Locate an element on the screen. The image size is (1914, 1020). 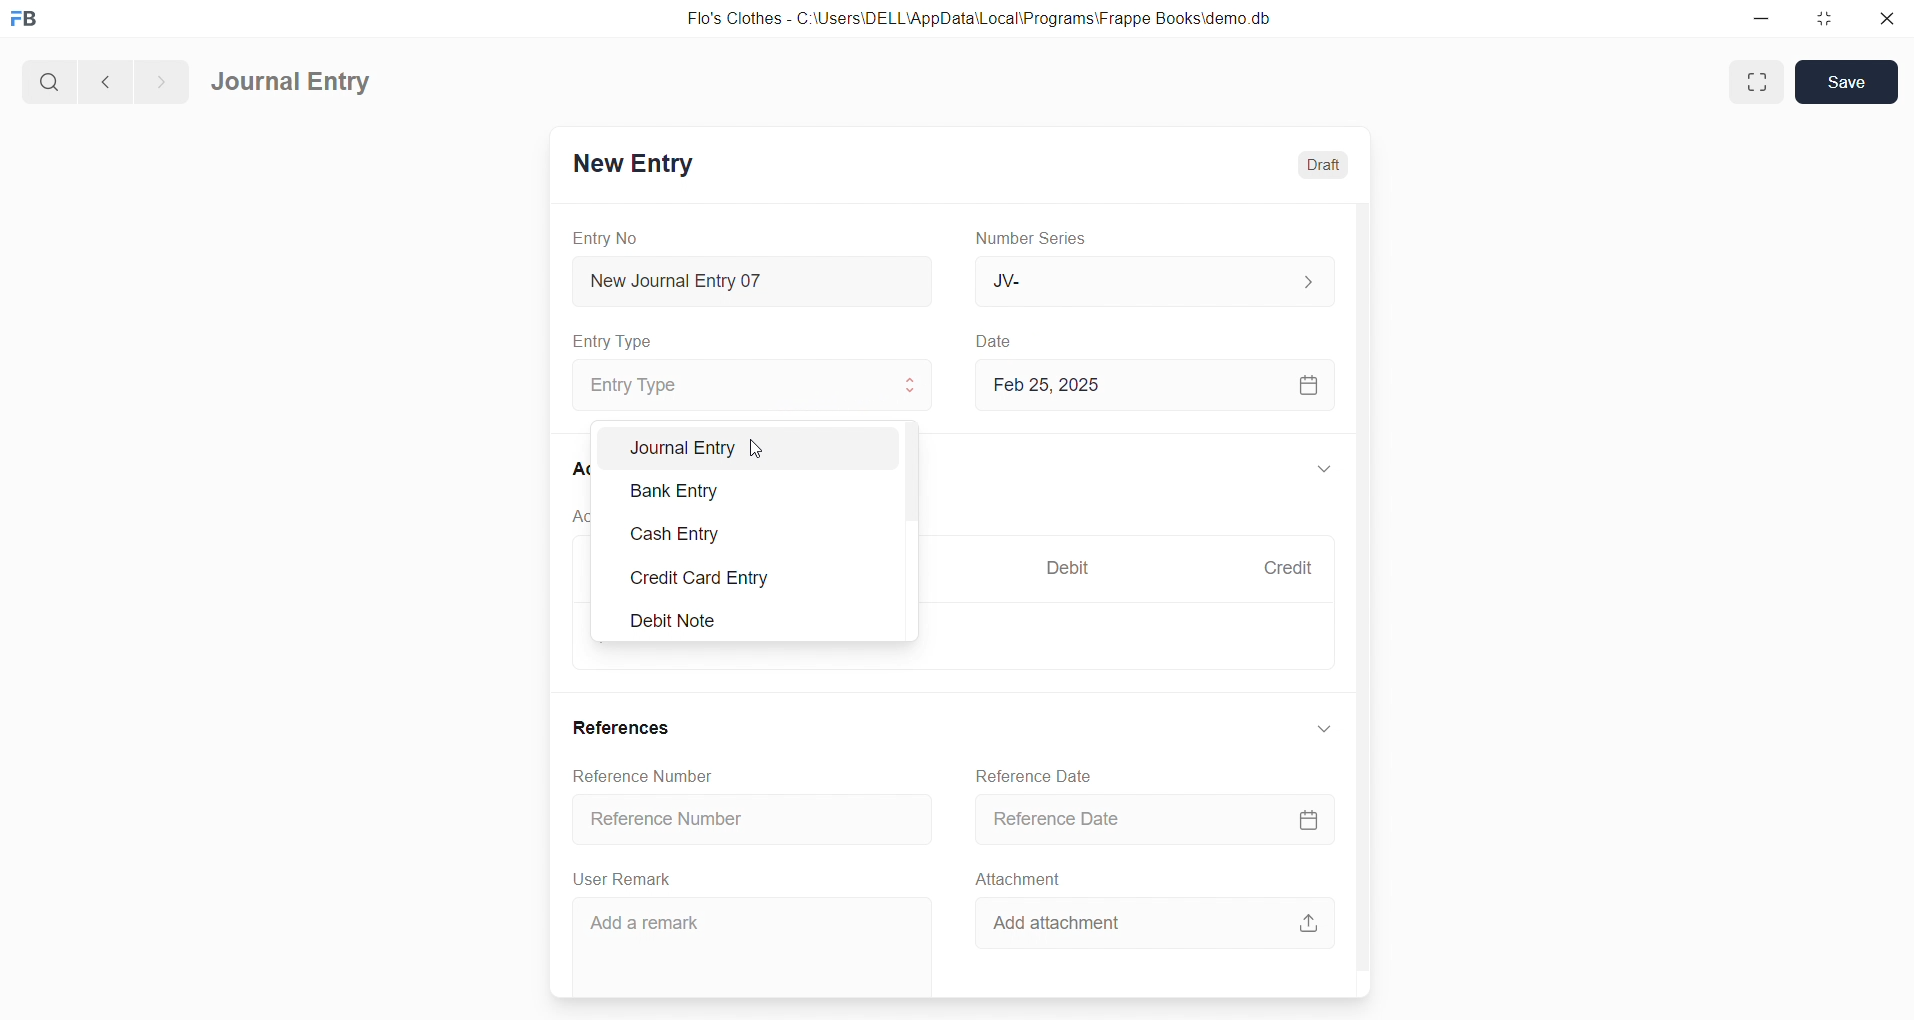
Feb 25, 2025 is located at coordinates (1157, 385).